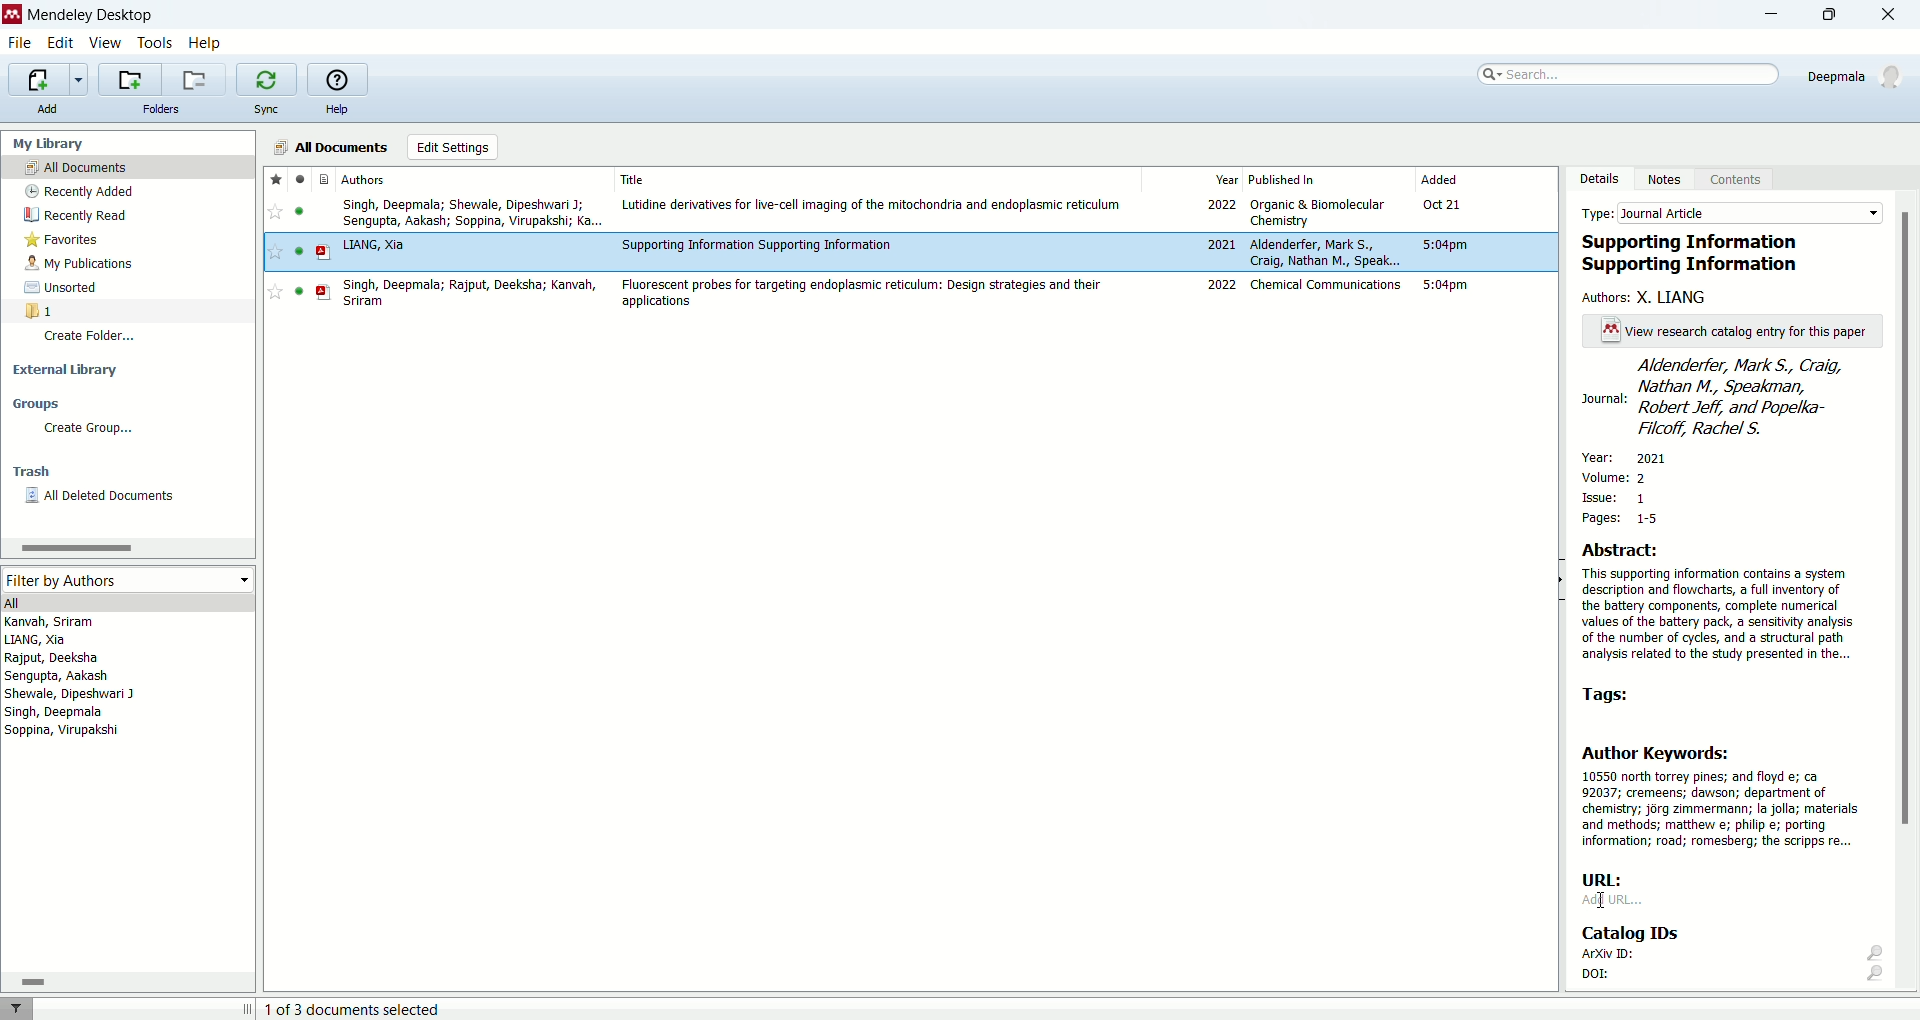  What do you see at coordinates (1727, 212) in the screenshot?
I see `type: journal article` at bounding box center [1727, 212].